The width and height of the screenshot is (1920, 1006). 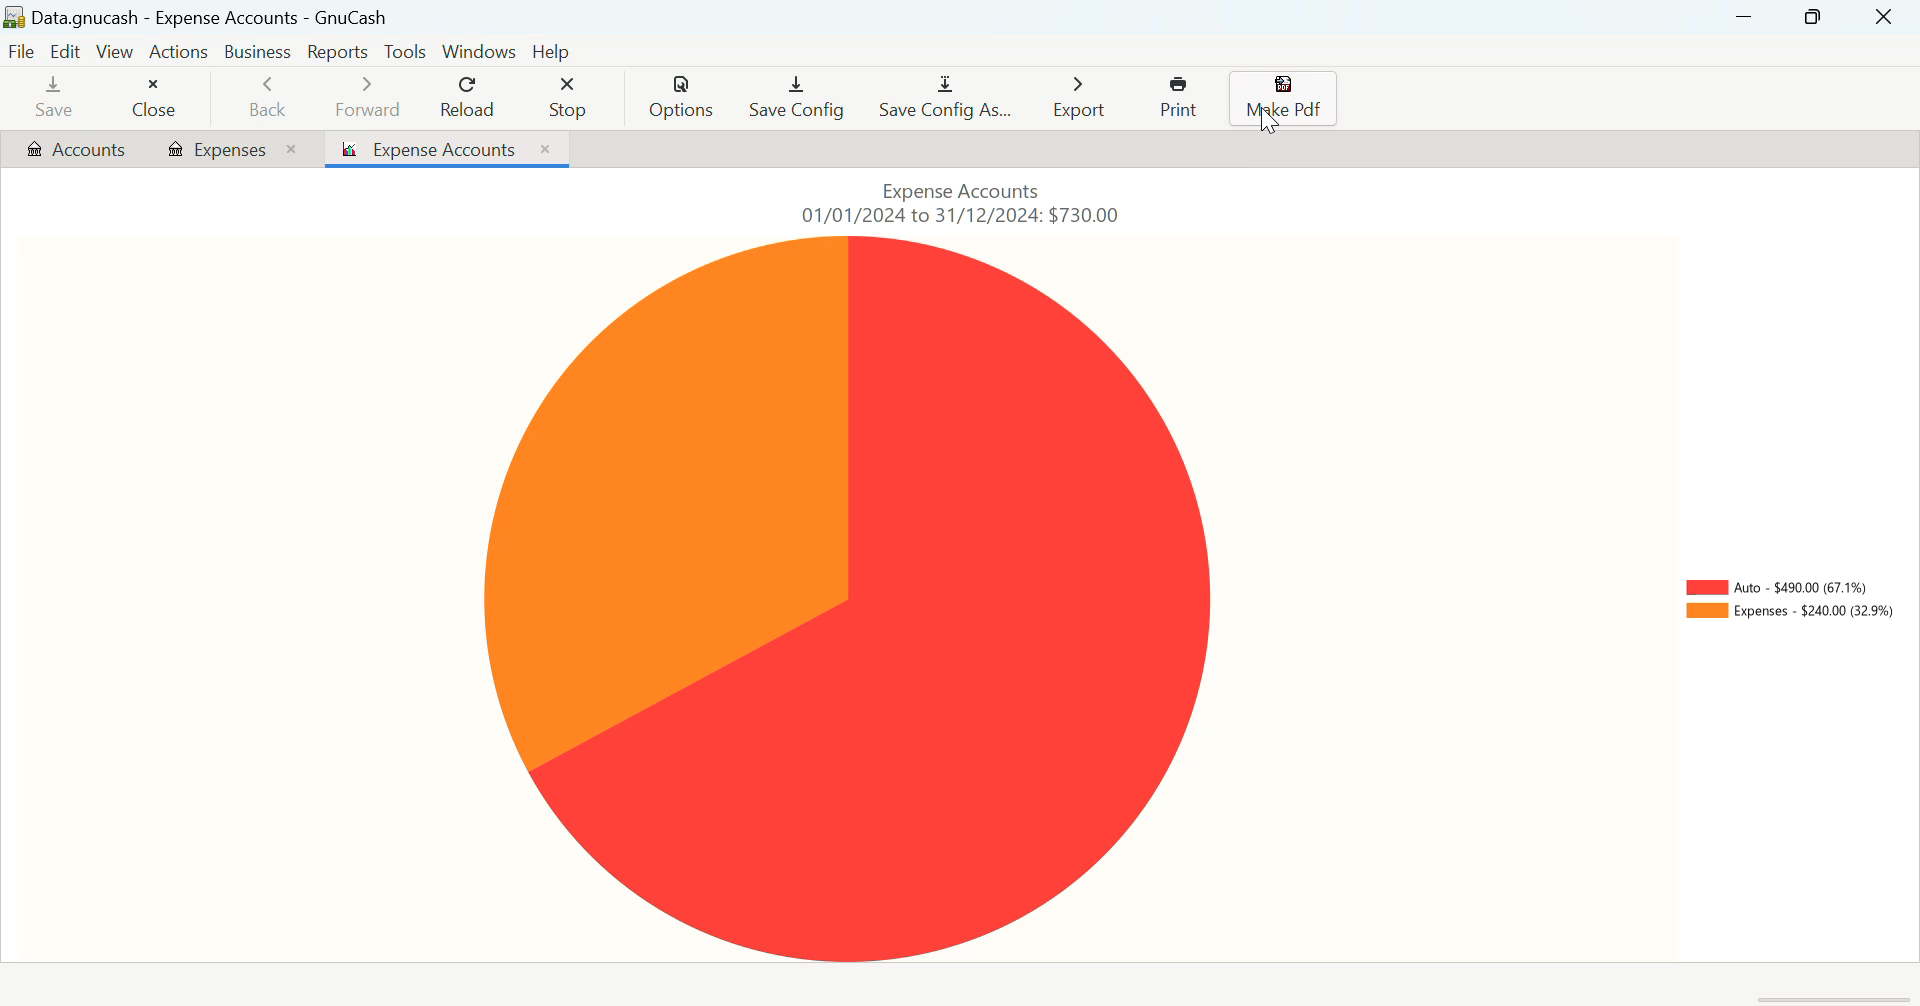 I want to click on Close Window, so click(x=1886, y=17).